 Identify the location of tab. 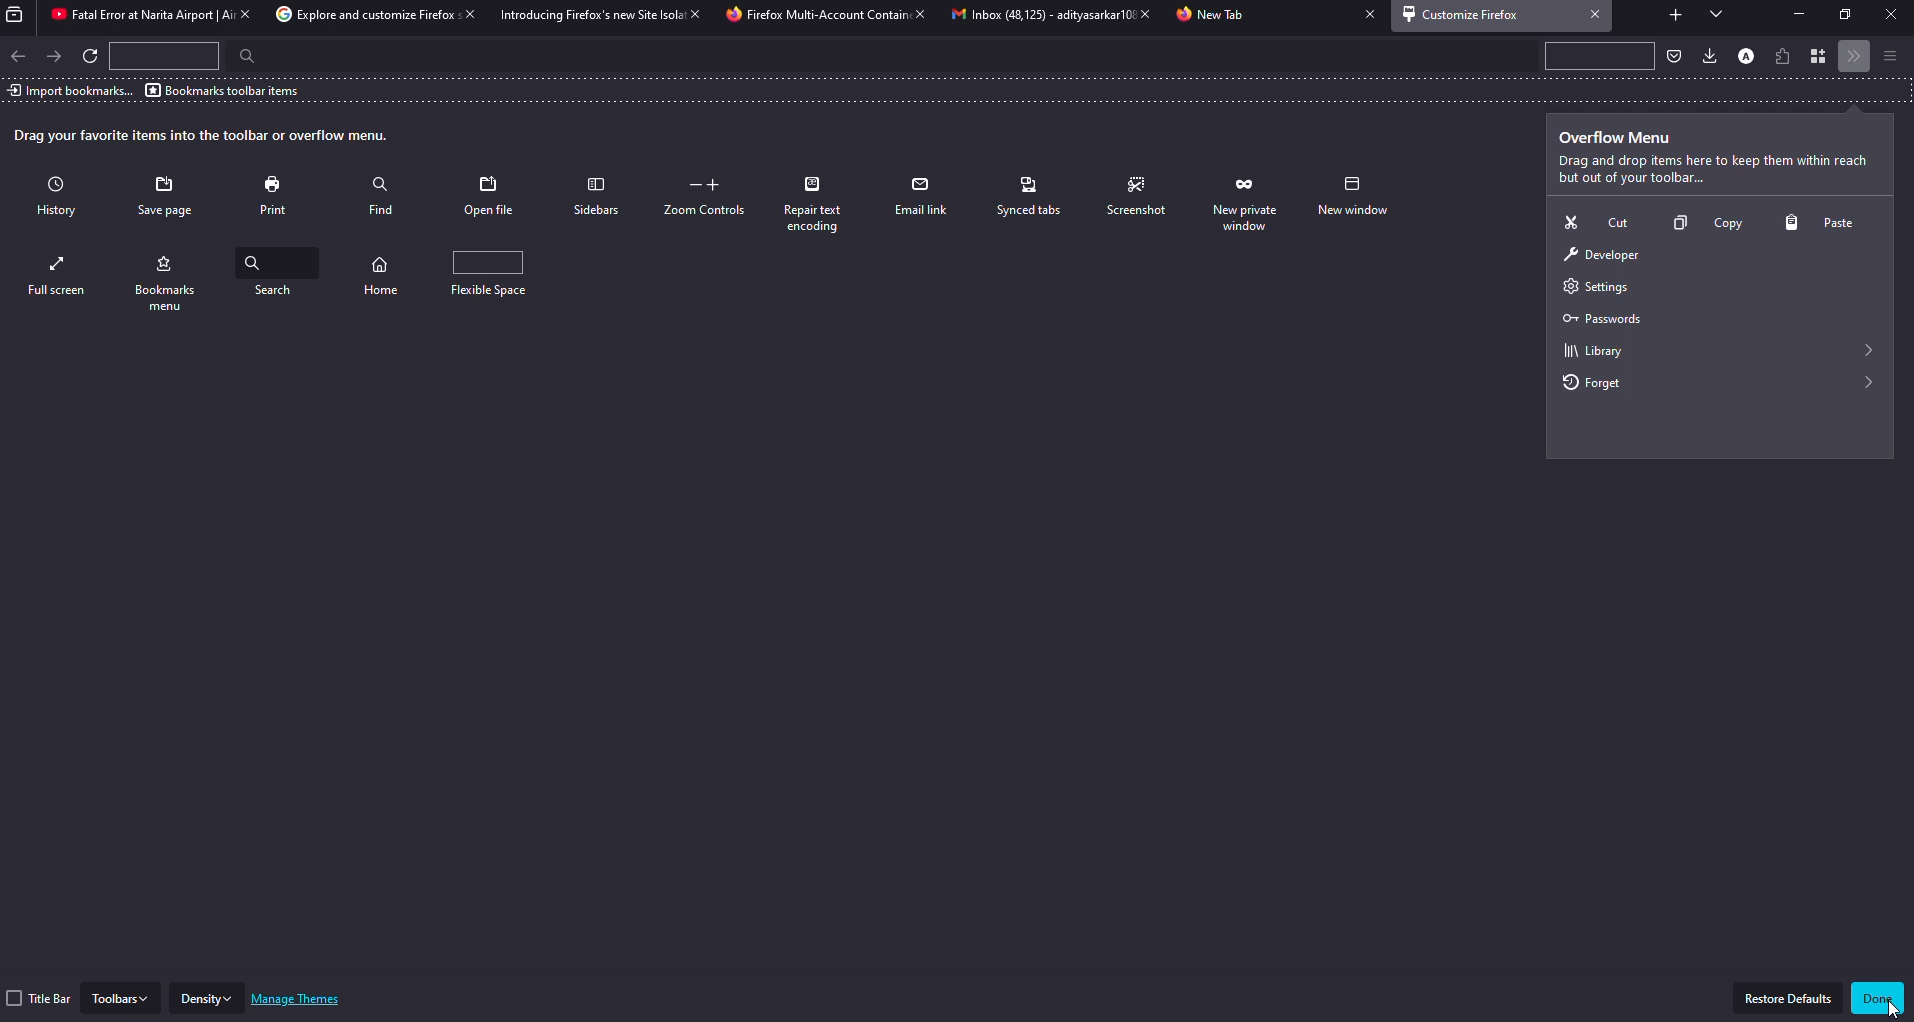
(815, 16).